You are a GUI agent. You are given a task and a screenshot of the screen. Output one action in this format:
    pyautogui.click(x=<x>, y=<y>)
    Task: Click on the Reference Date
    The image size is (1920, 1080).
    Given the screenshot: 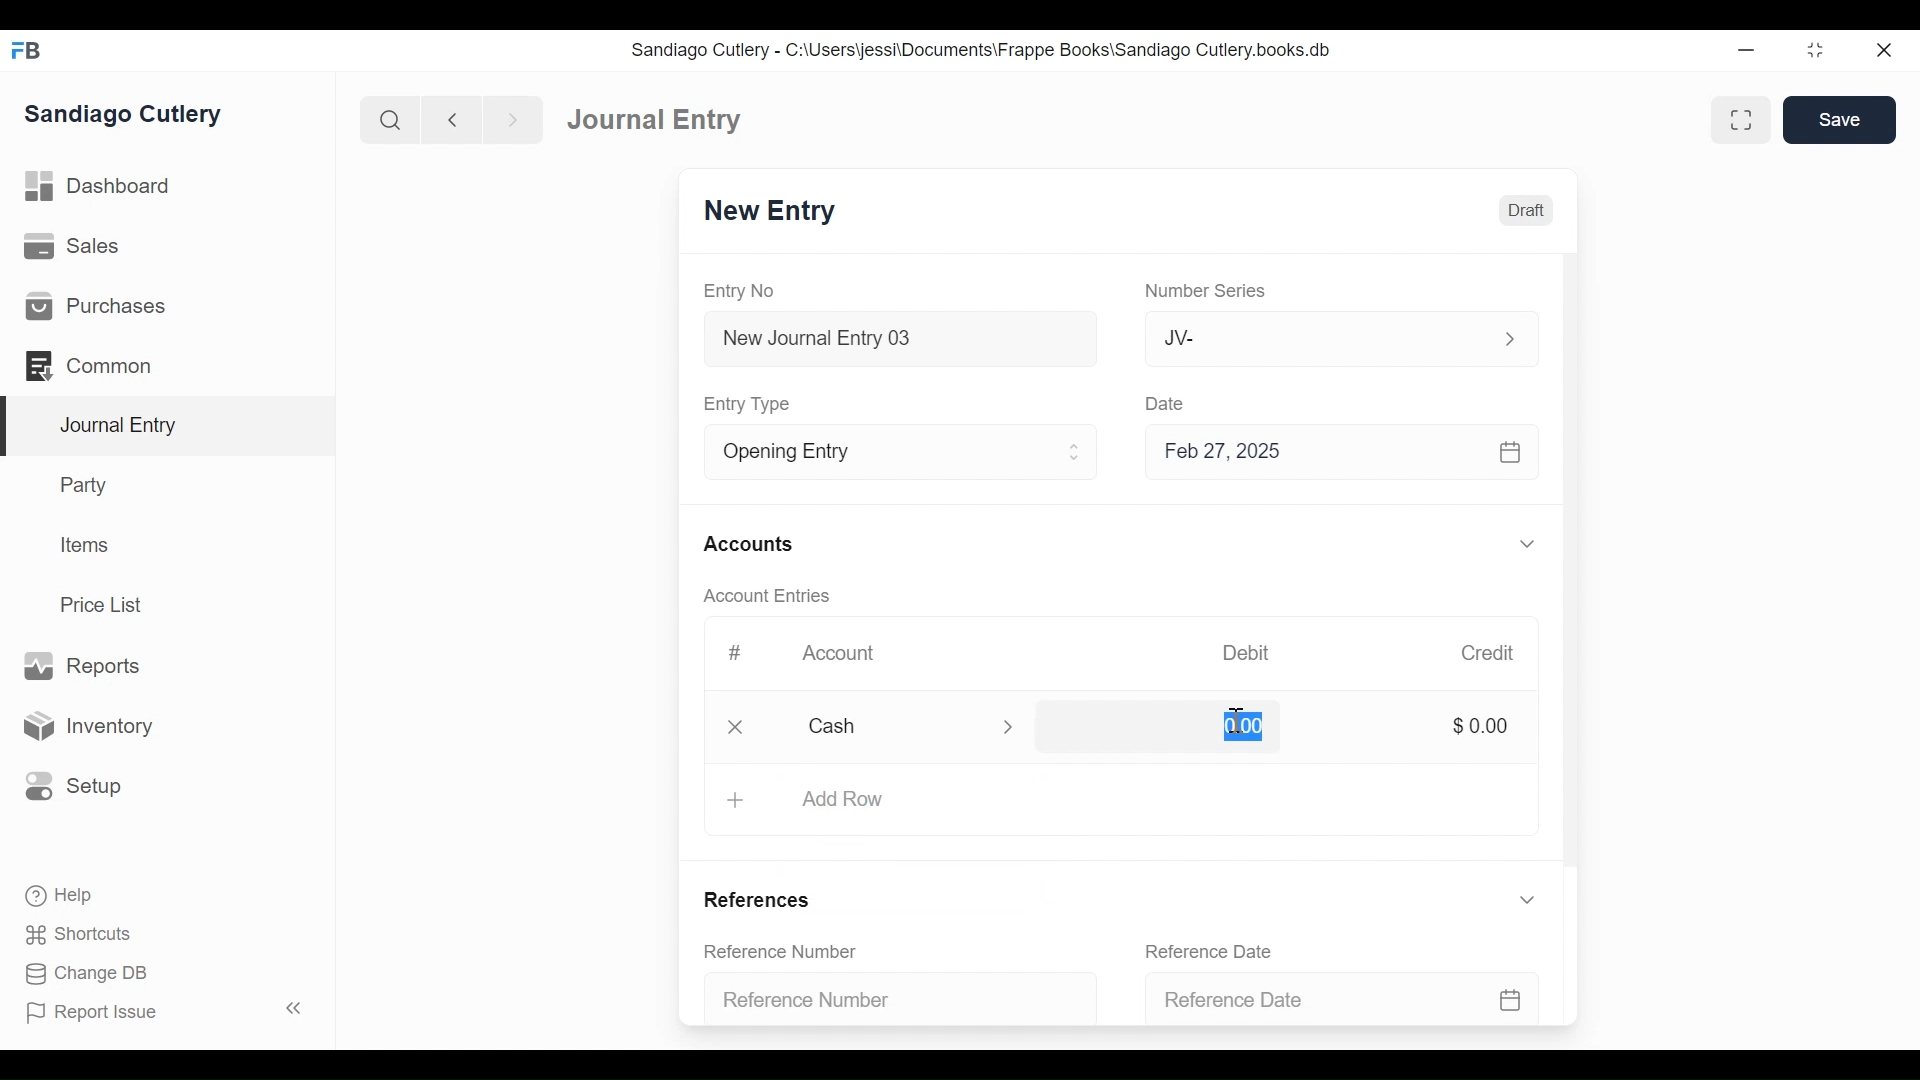 What is the action you would take?
    pyautogui.click(x=1214, y=950)
    